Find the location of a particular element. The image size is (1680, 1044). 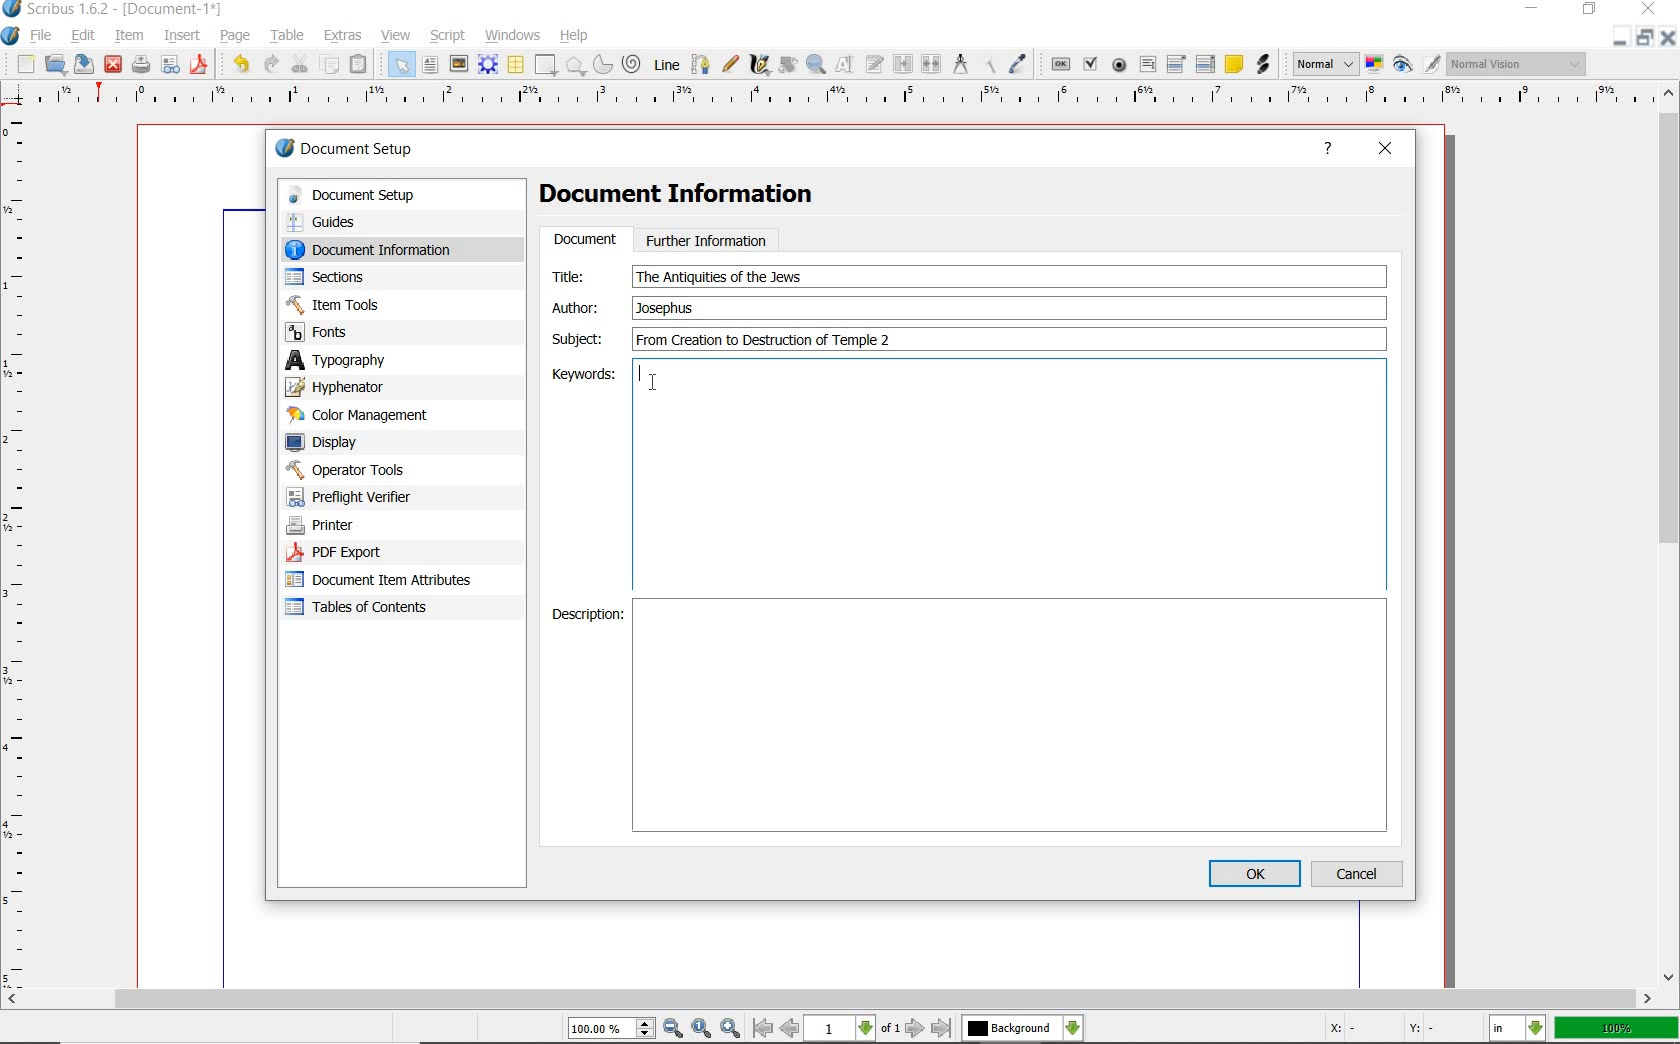

rotate item is located at coordinates (788, 66).